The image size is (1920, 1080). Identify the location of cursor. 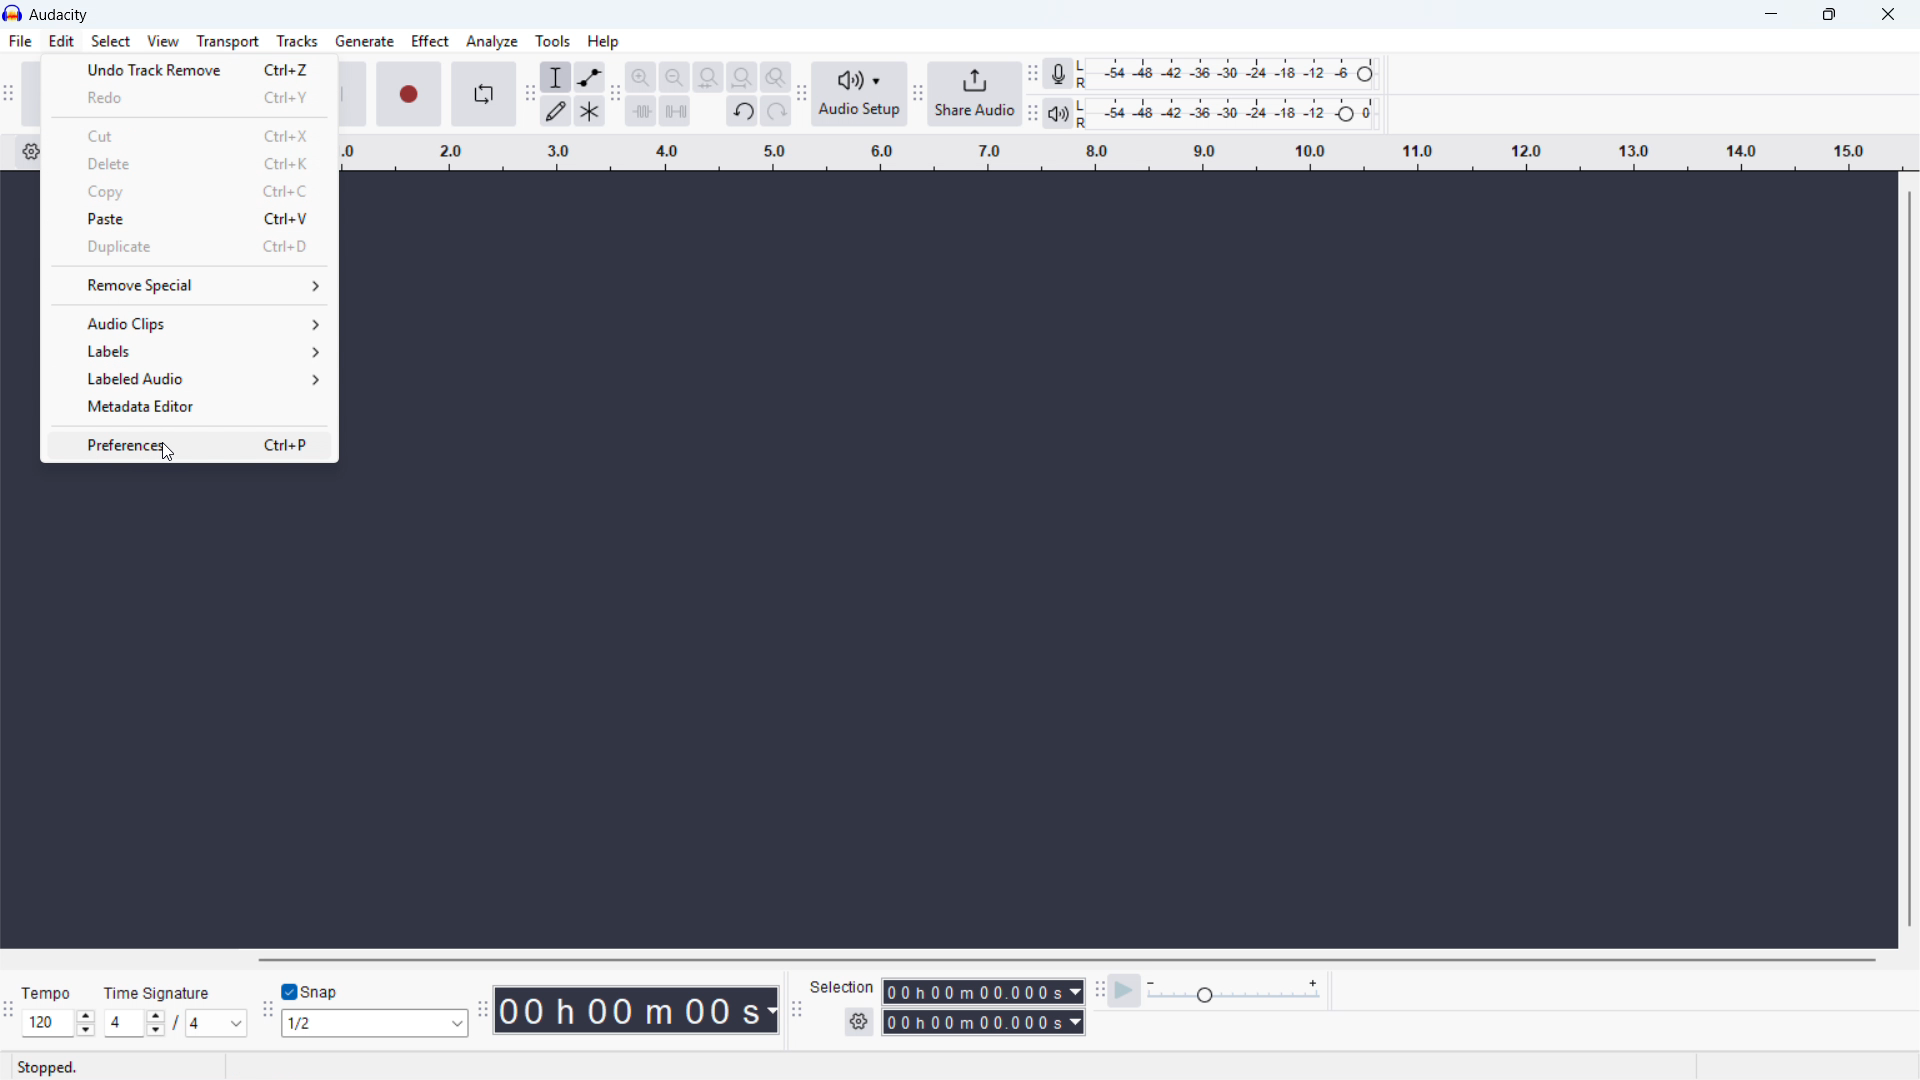
(170, 453).